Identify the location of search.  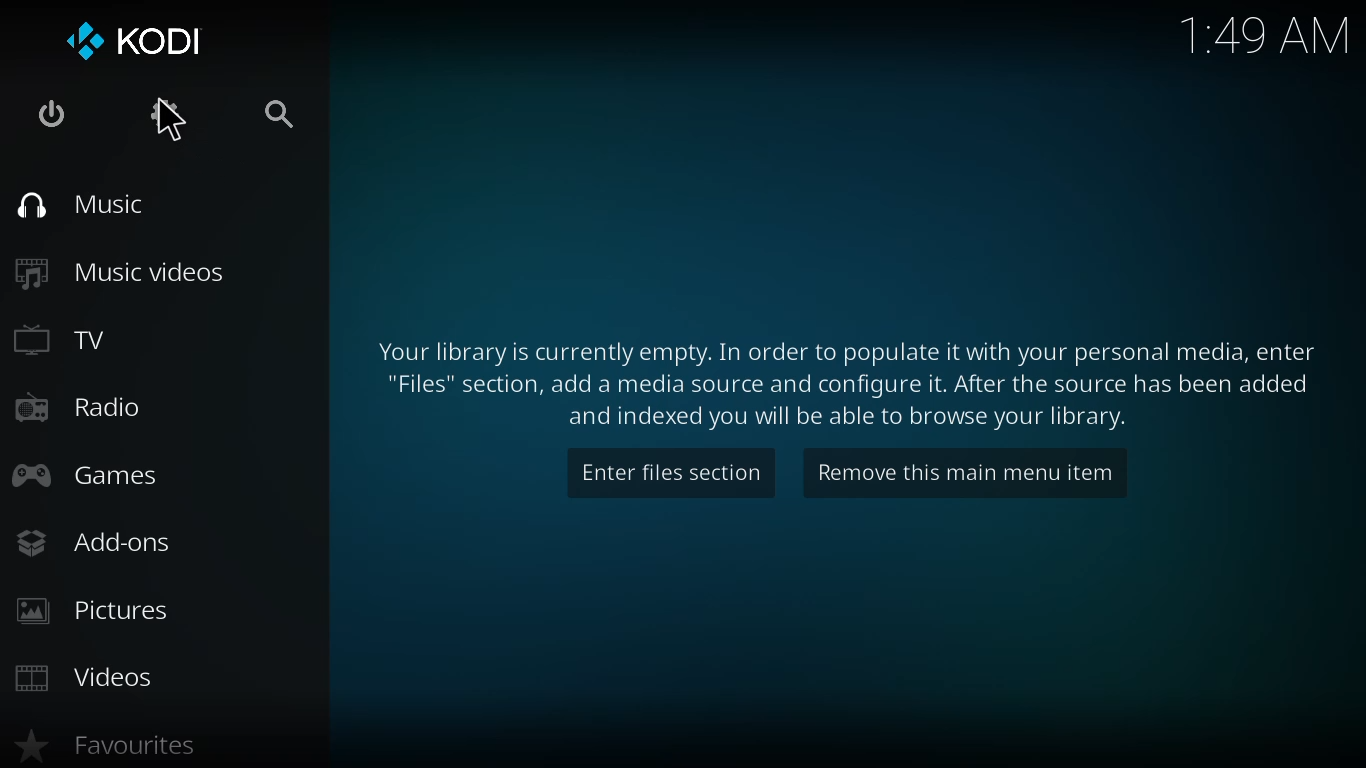
(271, 117).